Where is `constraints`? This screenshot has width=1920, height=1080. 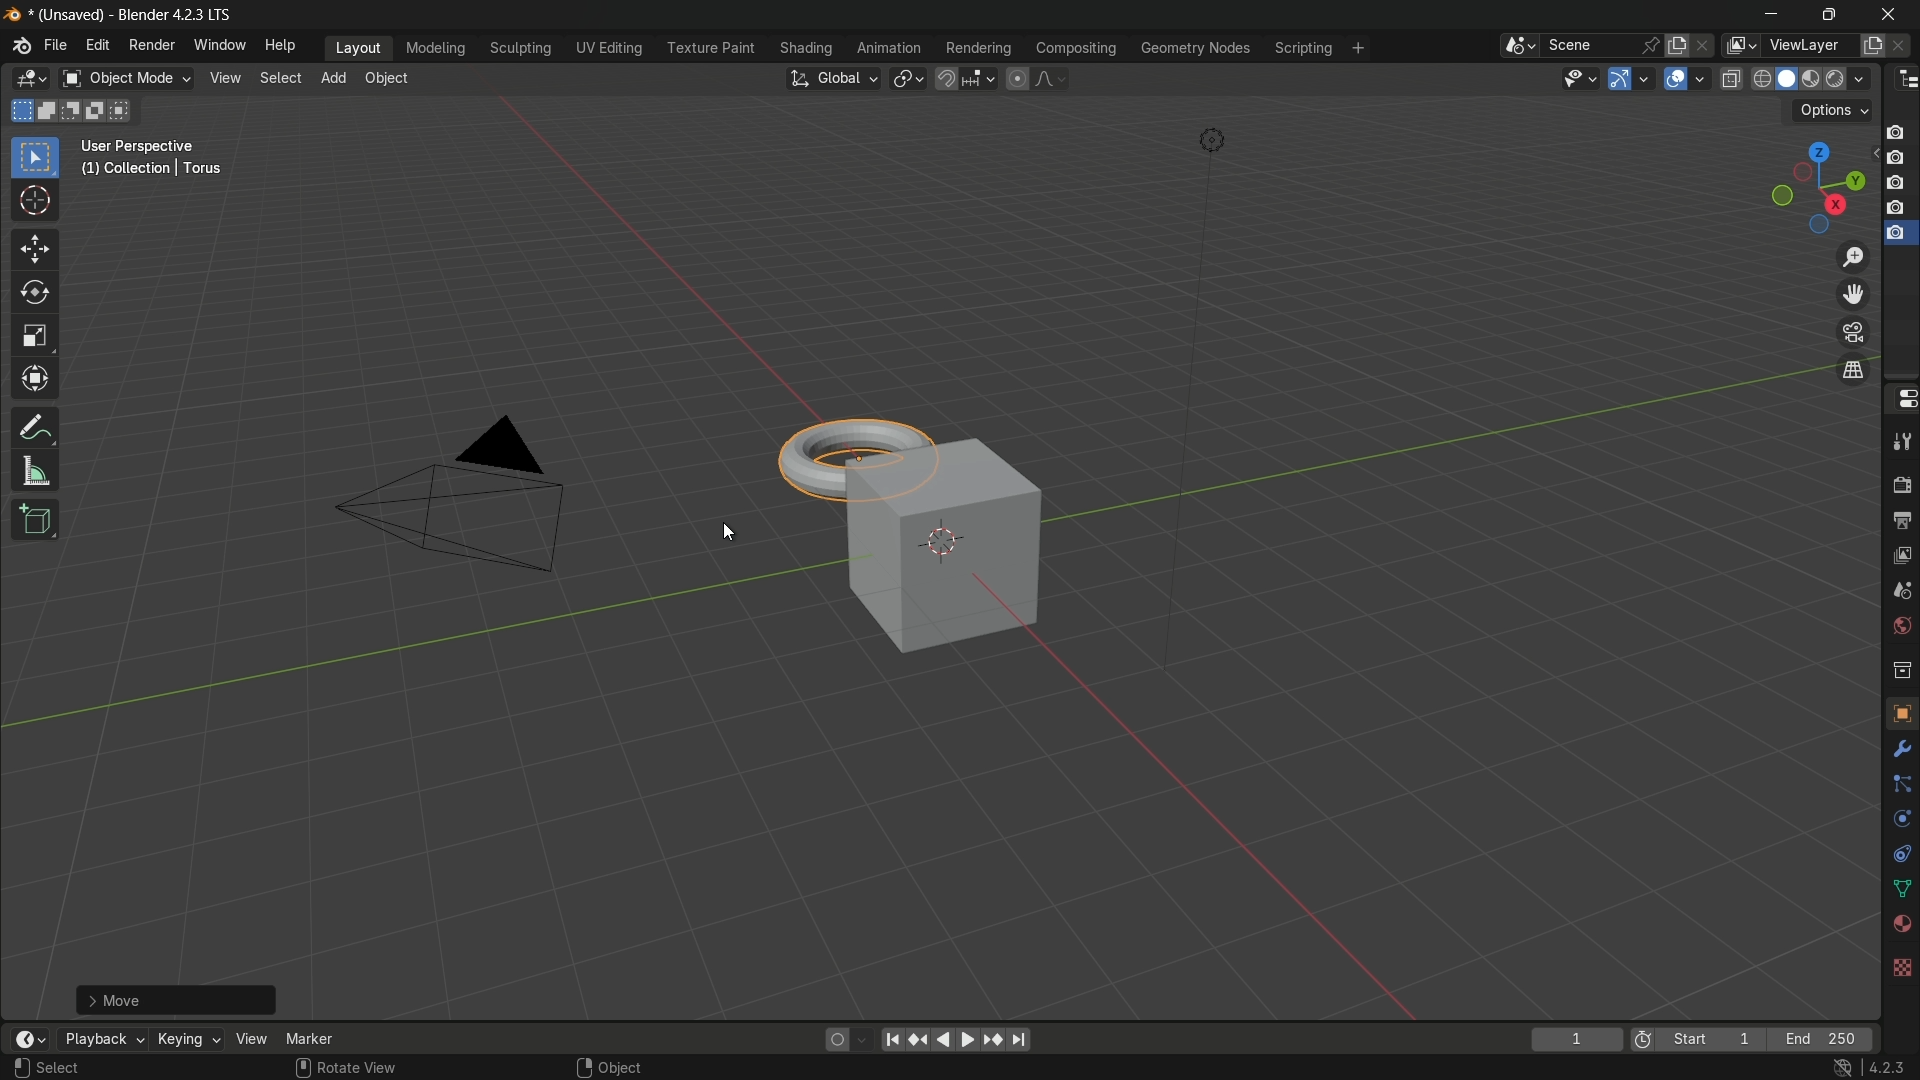
constraints is located at coordinates (1900, 854).